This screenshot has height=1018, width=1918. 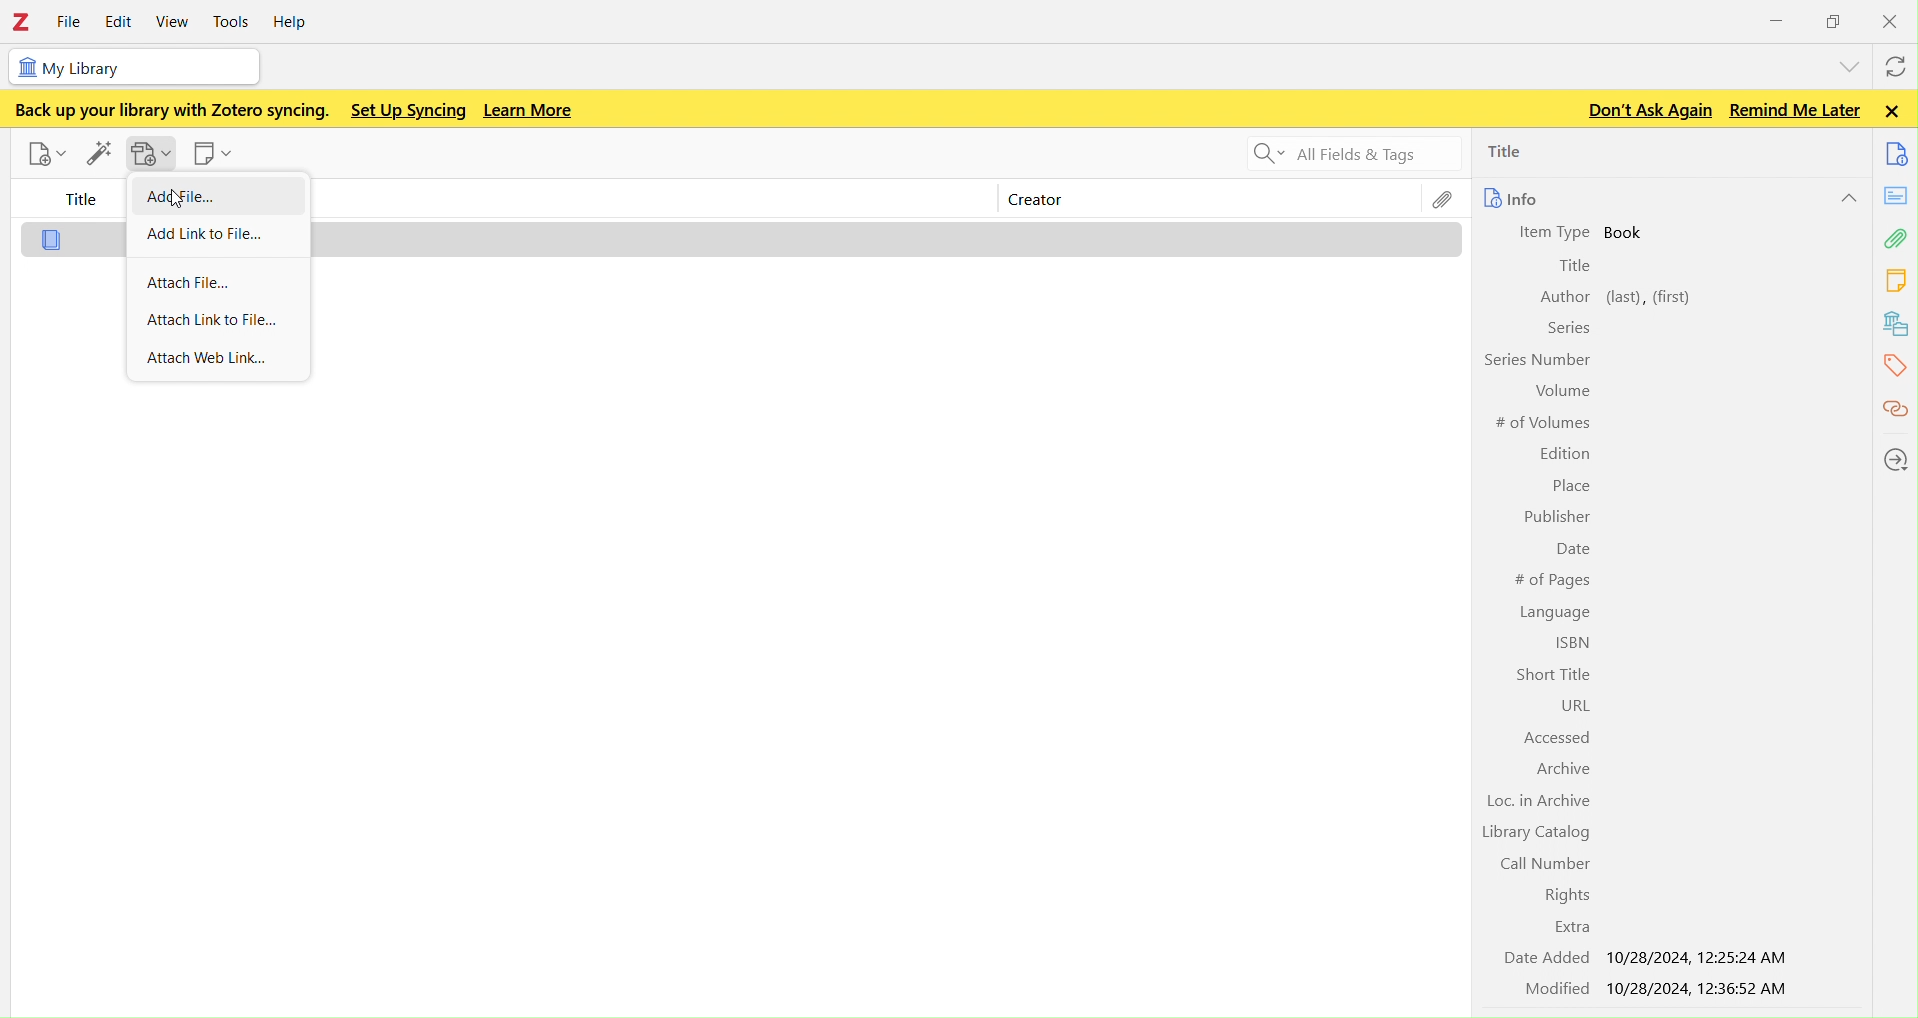 What do you see at coordinates (1777, 17) in the screenshot?
I see `minimize` at bounding box center [1777, 17].